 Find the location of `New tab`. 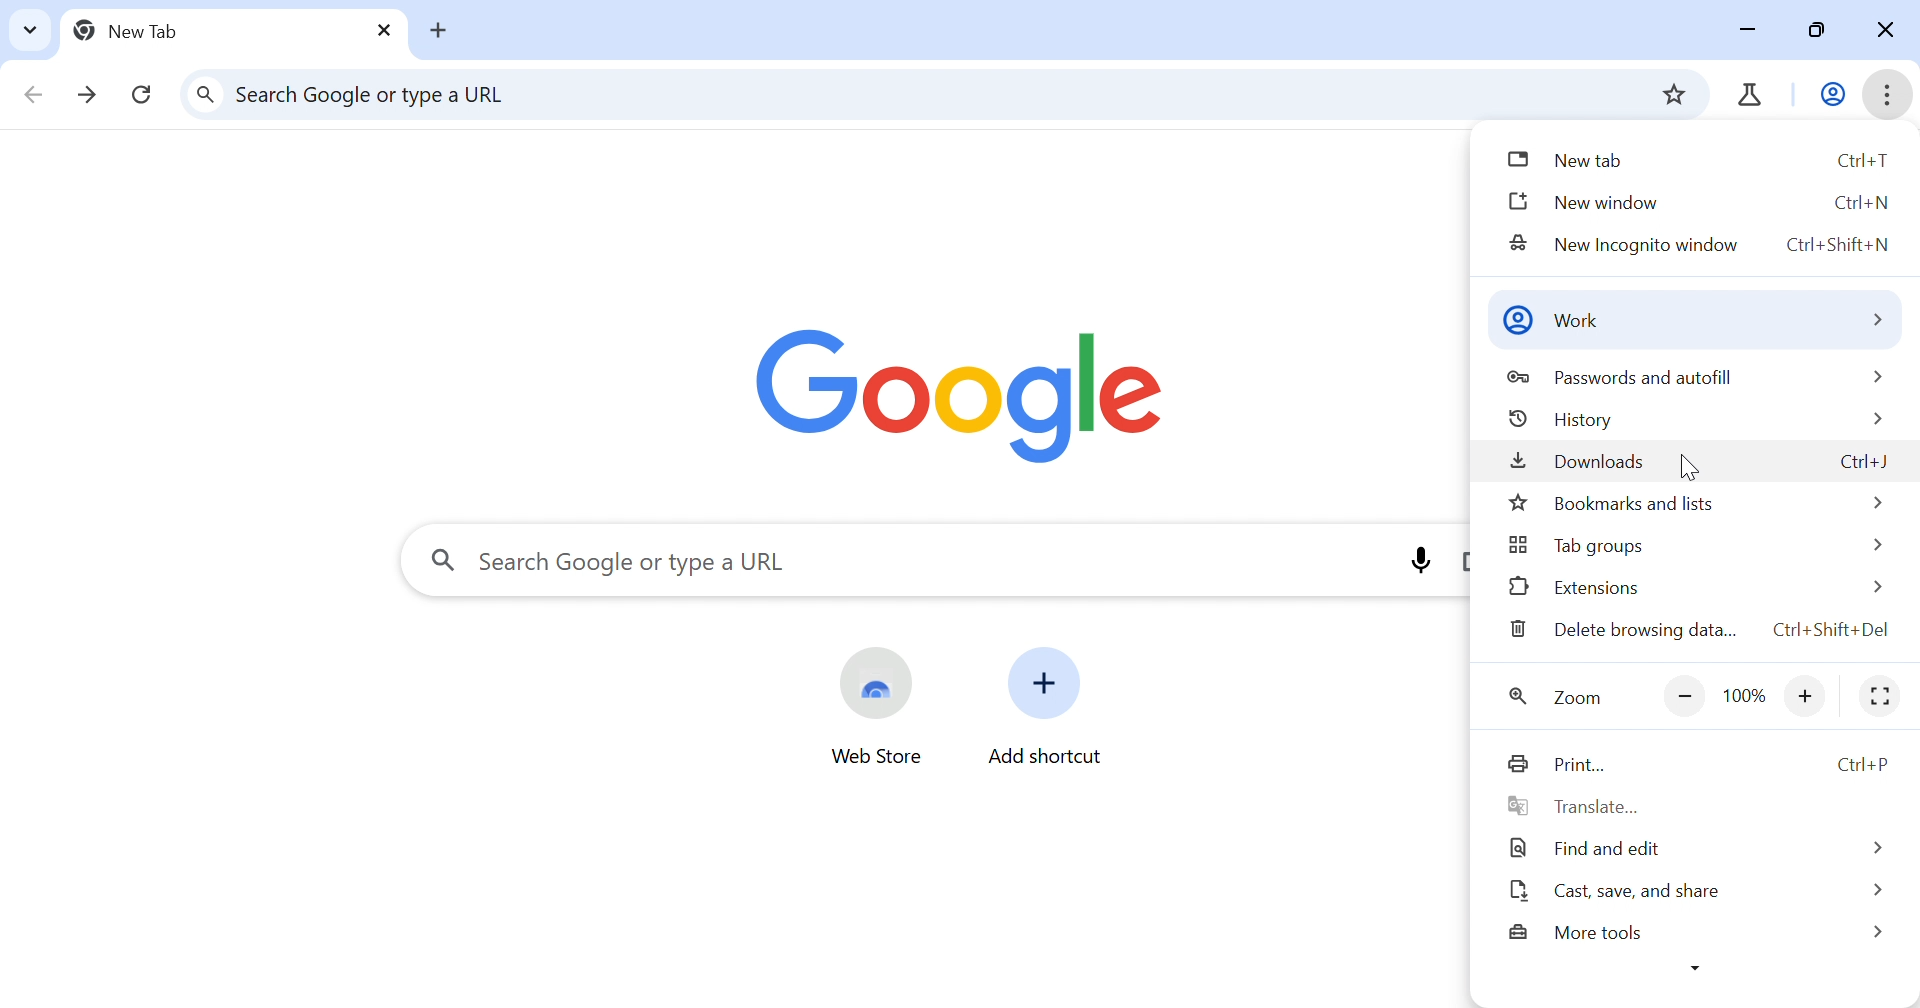

New tab is located at coordinates (1568, 160).